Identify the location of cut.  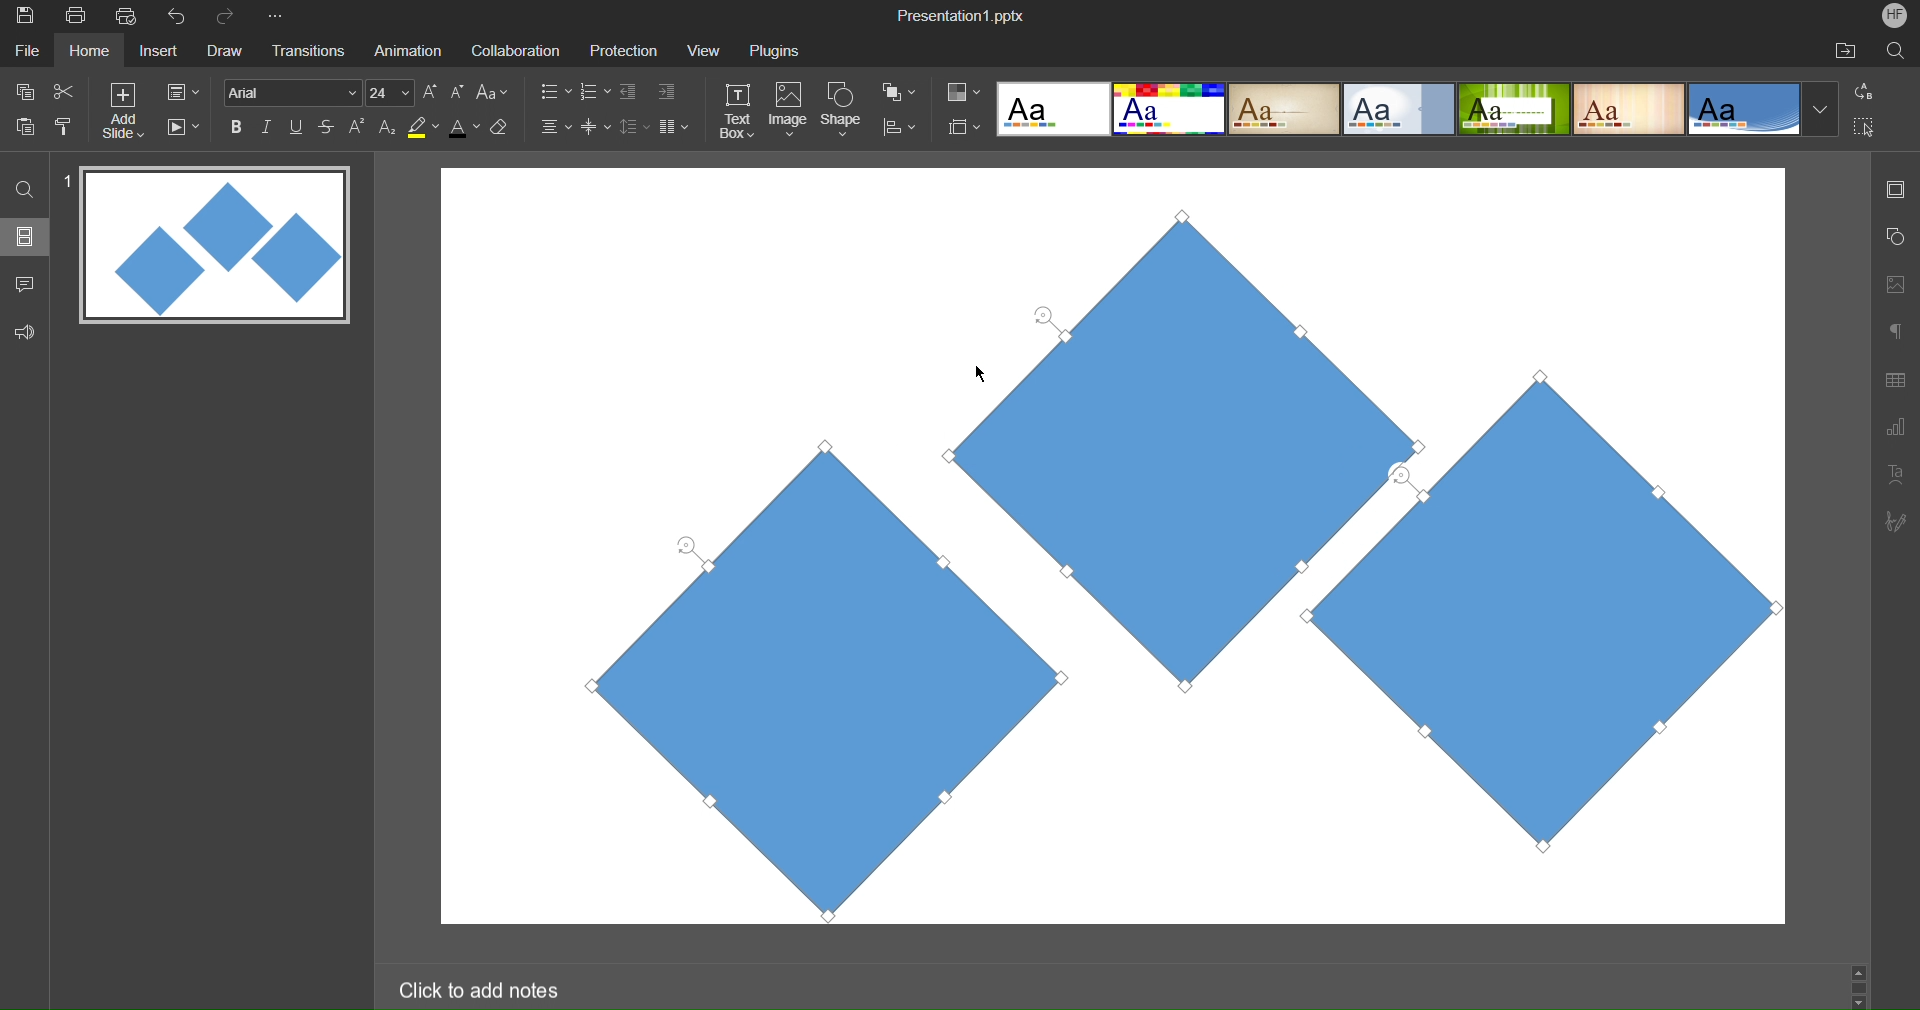
(64, 90).